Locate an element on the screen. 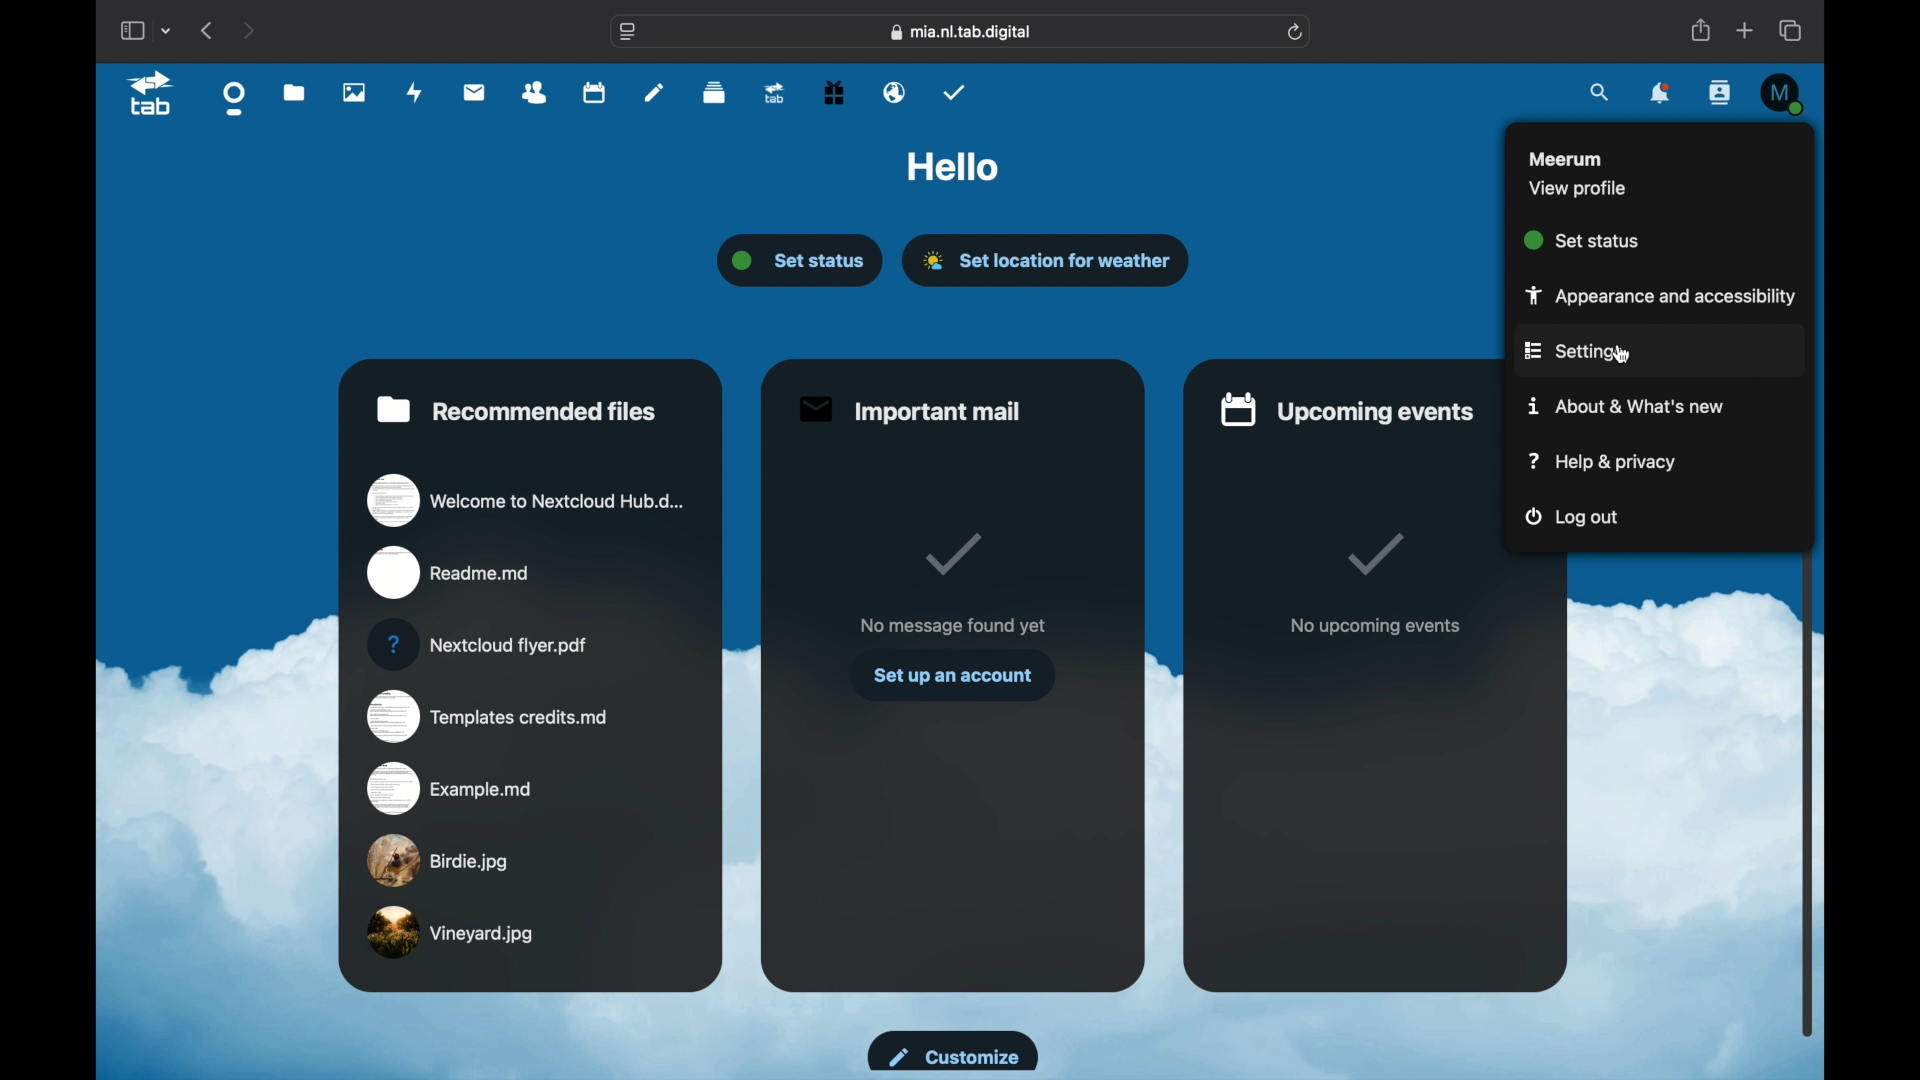 Image resolution: width=1920 pixels, height=1080 pixels. mail is located at coordinates (474, 92).